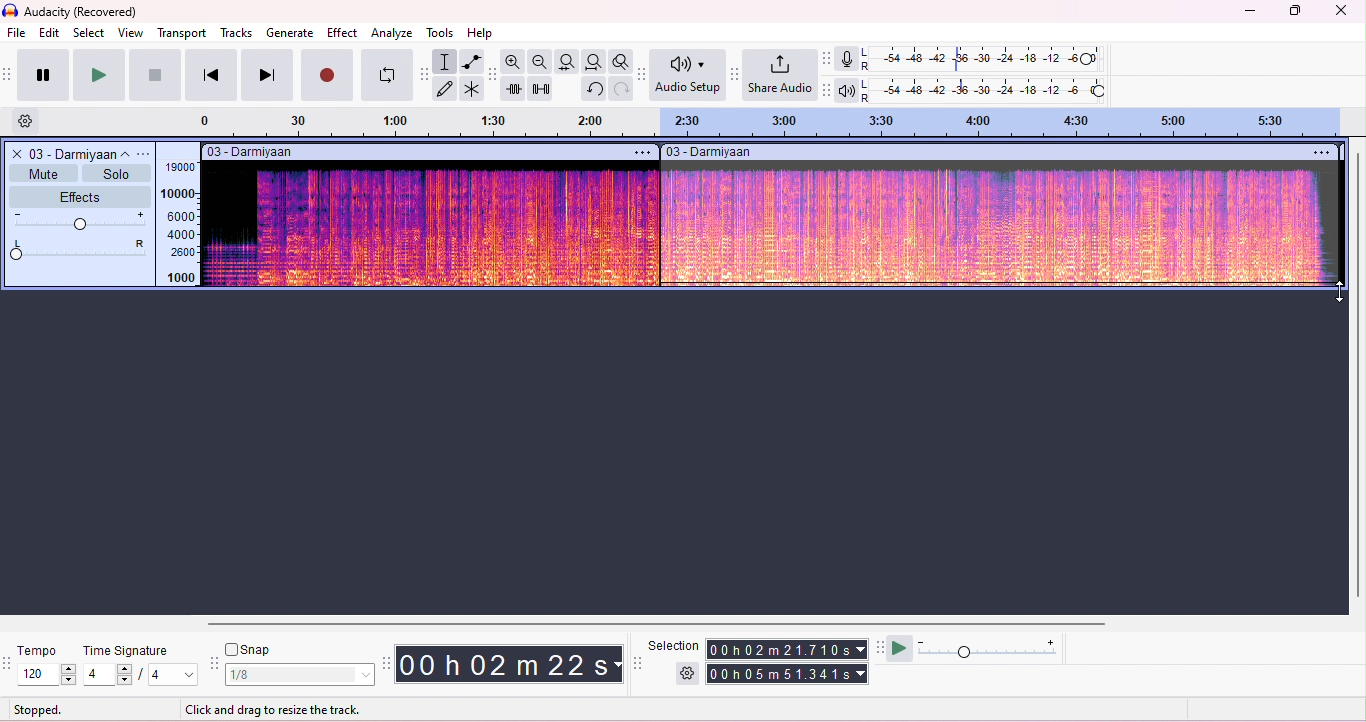  I want to click on track is split into two clips, so click(773, 217).